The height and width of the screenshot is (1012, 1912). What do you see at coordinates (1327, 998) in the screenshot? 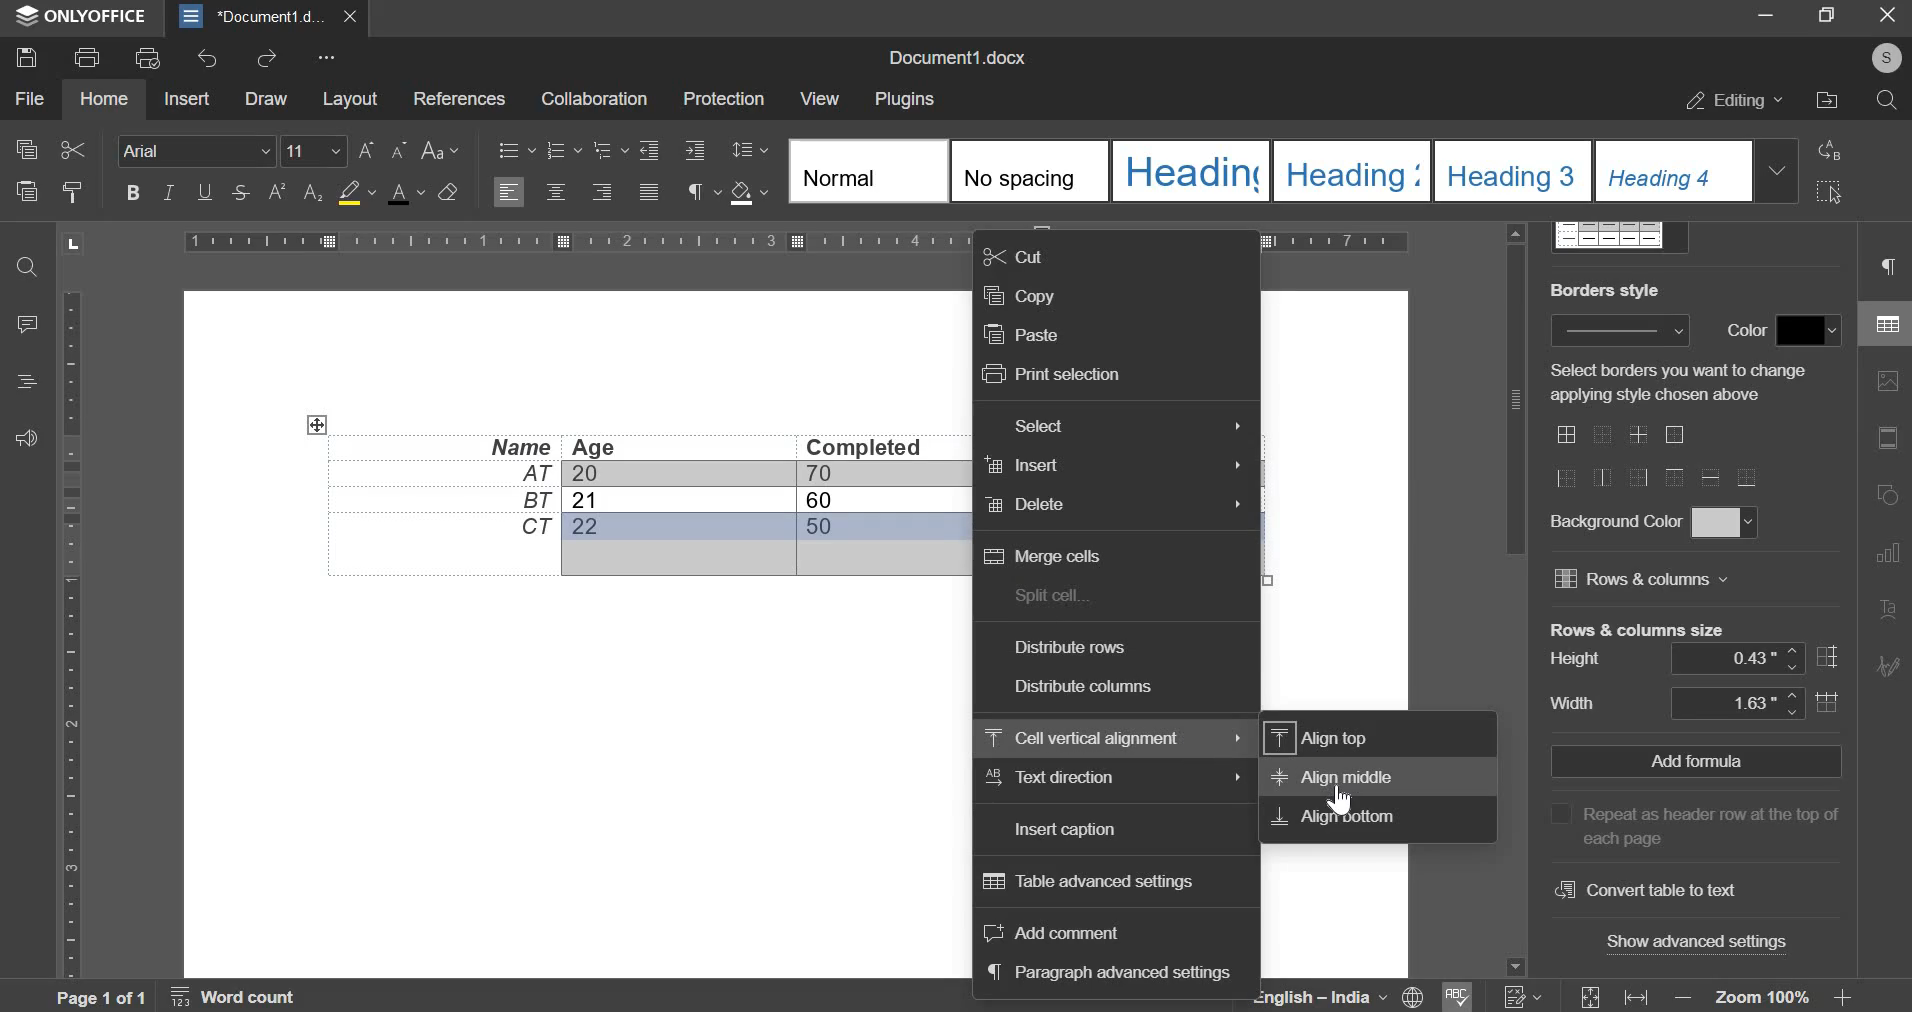
I see `language` at bounding box center [1327, 998].